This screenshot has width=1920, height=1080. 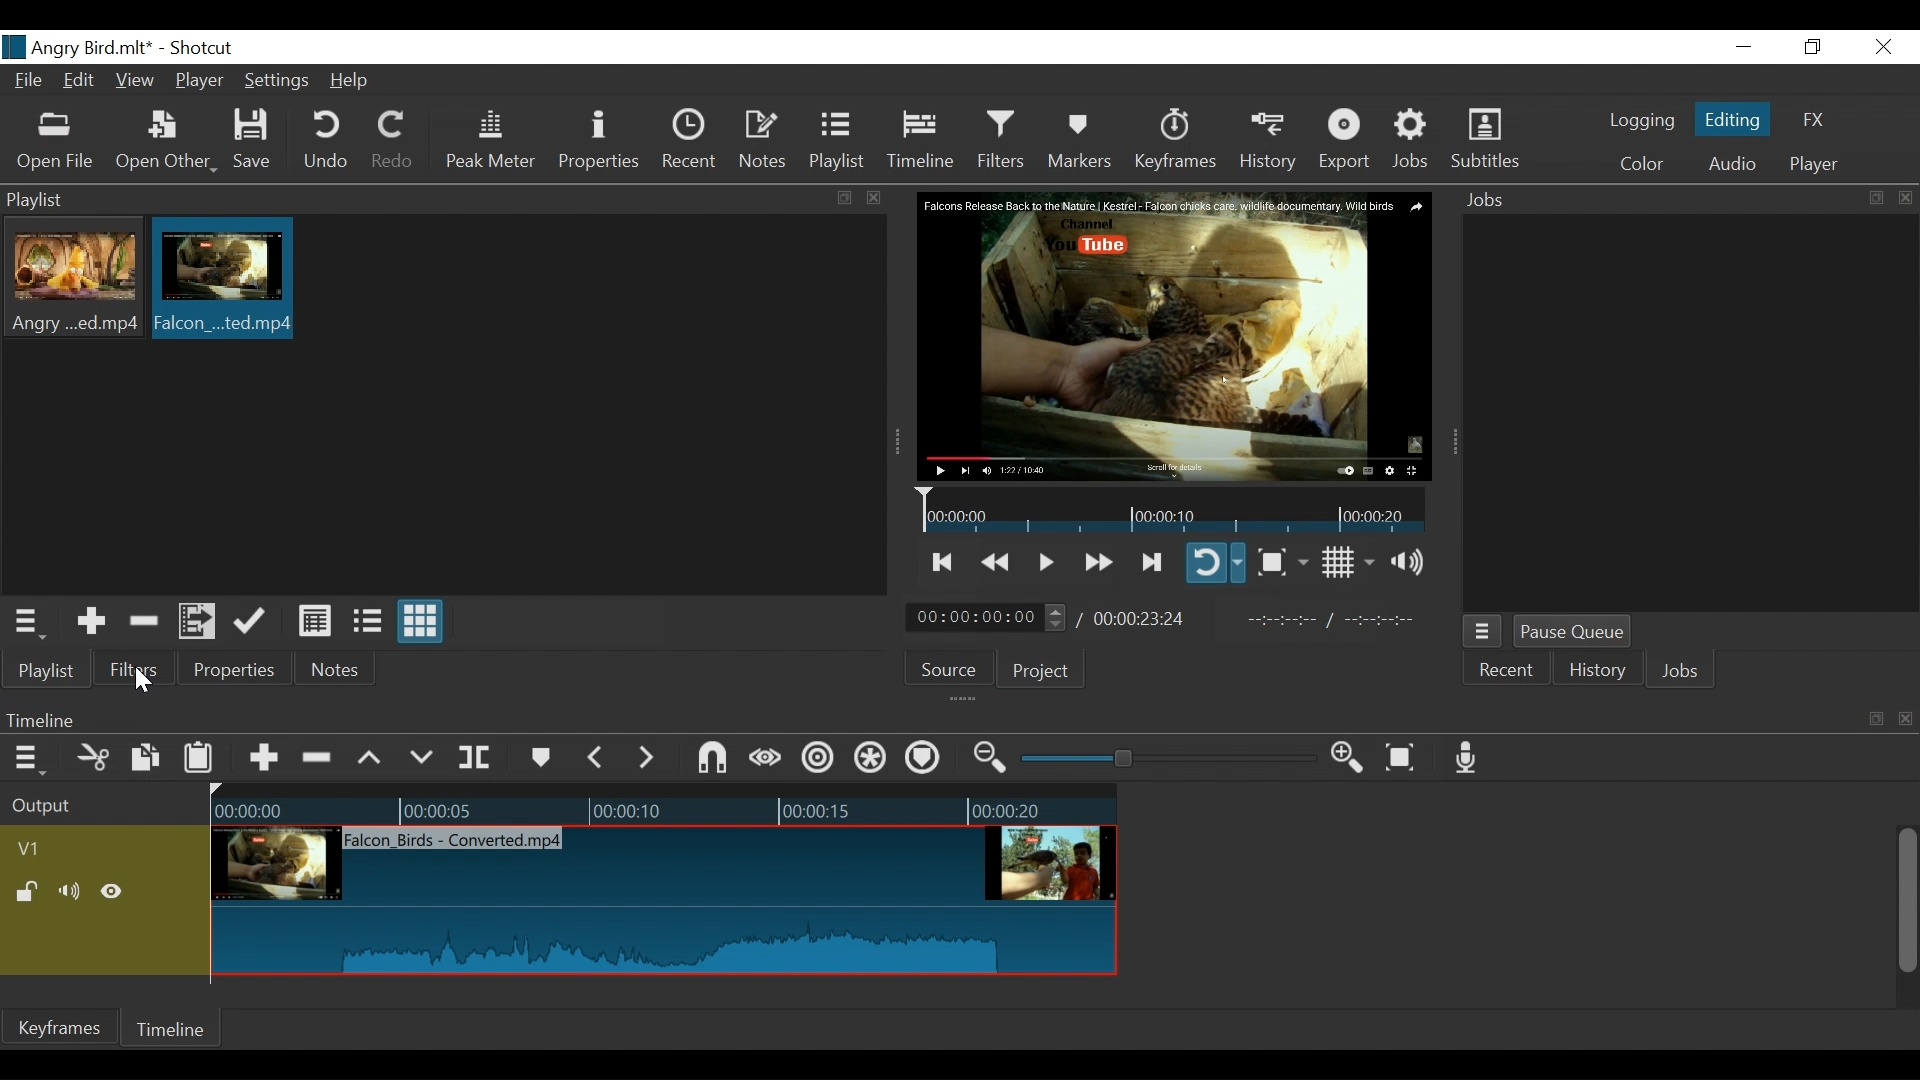 What do you see at coordinates (47, 670) in the screenshot?
I see `Playlist` at bounding box center [47, 670].